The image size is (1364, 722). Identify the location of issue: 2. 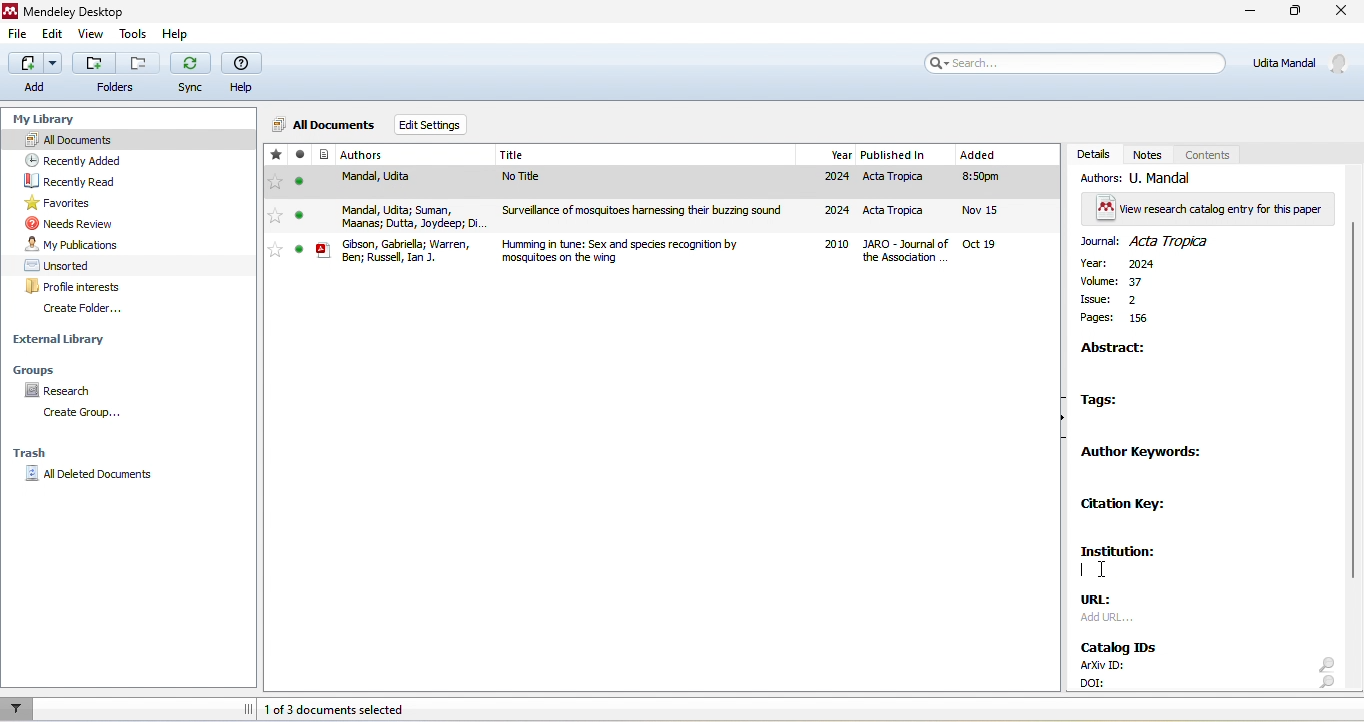
(1126, 299).